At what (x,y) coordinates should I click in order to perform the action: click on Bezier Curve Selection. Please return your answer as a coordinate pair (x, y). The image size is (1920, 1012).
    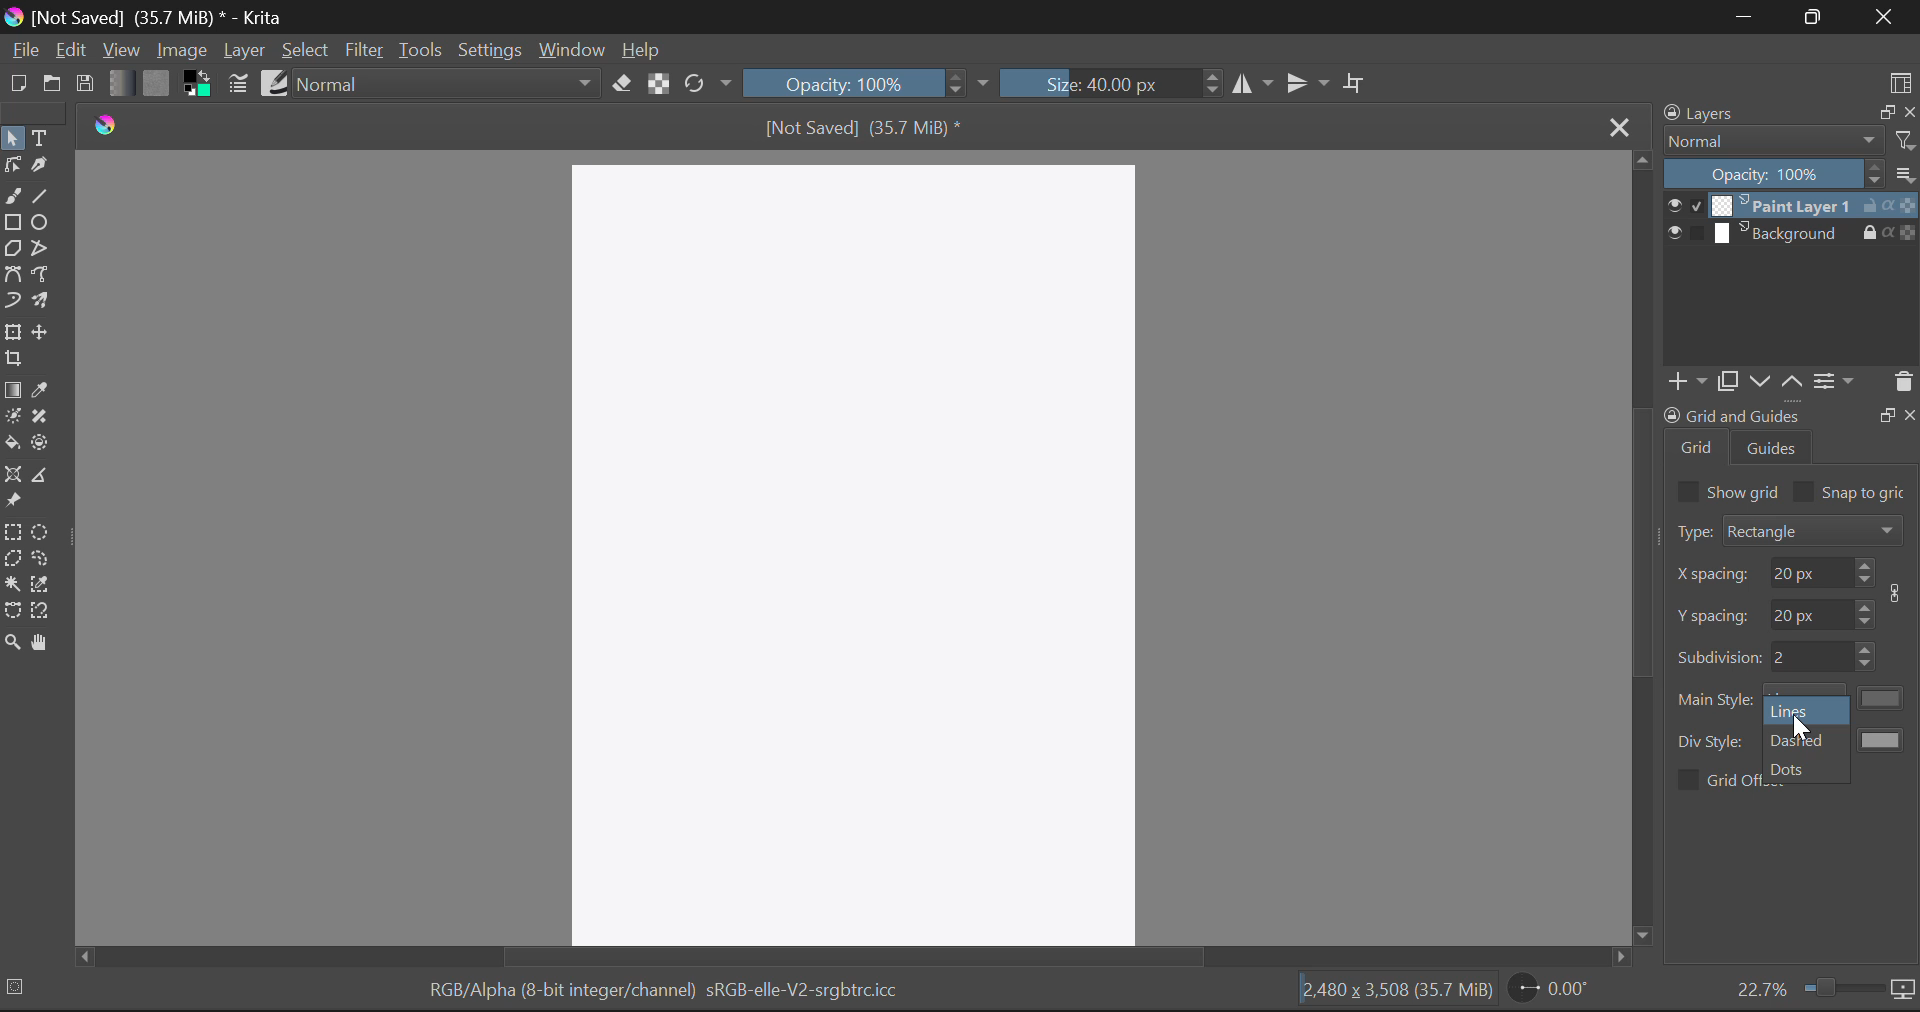
    Looking at the image, I should click on (13, 611).